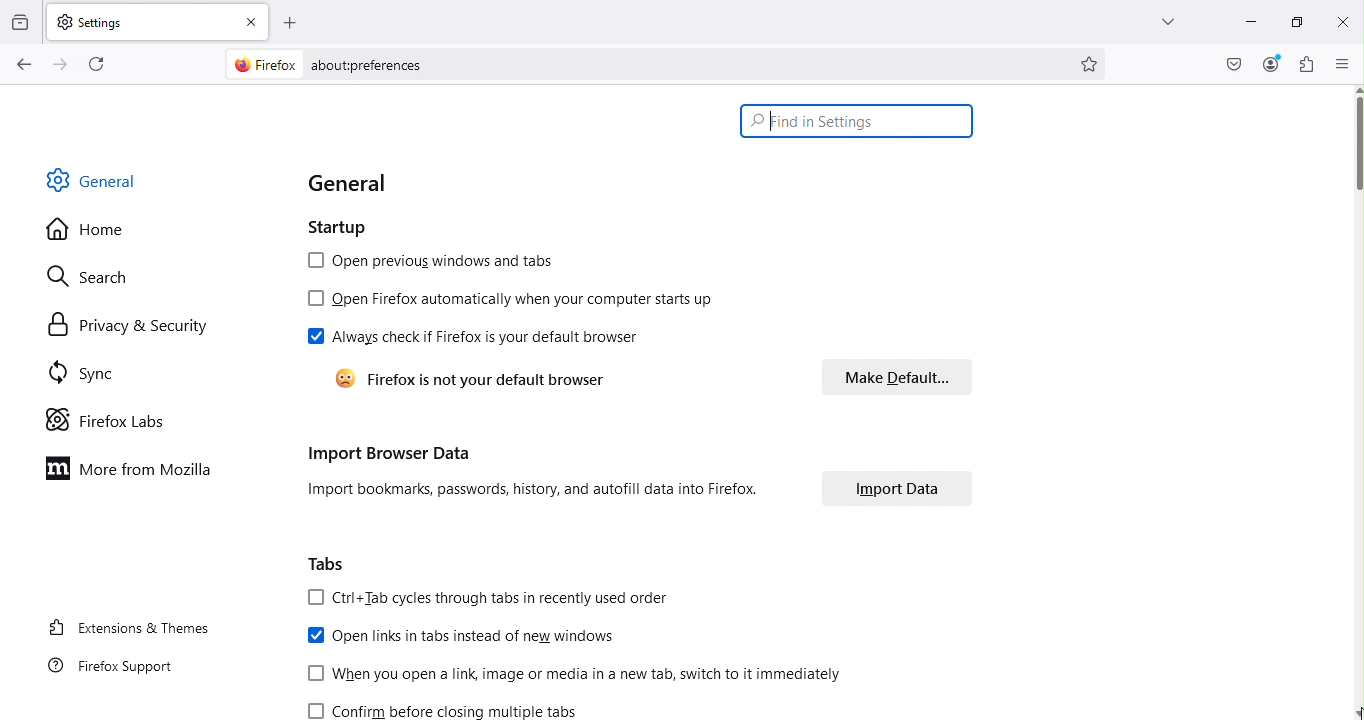 The image size is (1364, 720). What do you see at coordinates (1235, 64) in the screenshot?
I see `Save to pocket` at bounding box center [1235, 64].